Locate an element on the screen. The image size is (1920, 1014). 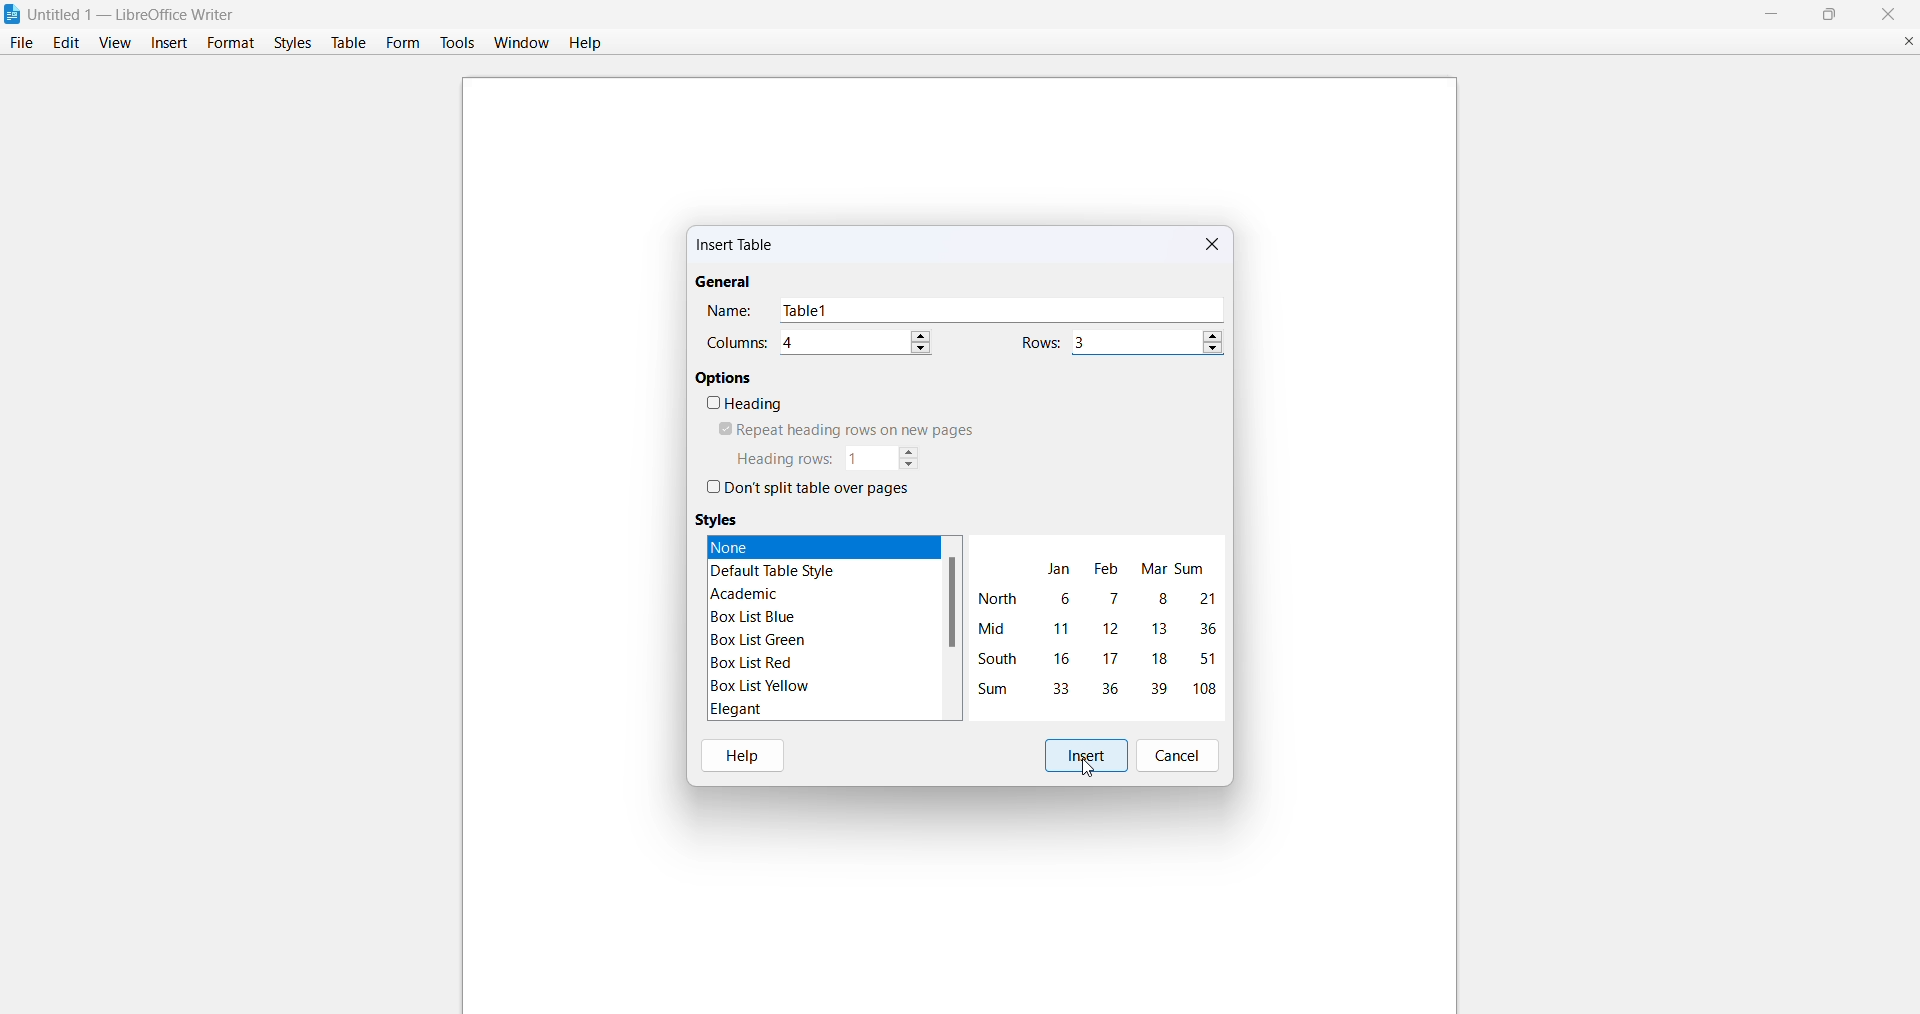
dont split table over pages is located at coordinates (808, 490).